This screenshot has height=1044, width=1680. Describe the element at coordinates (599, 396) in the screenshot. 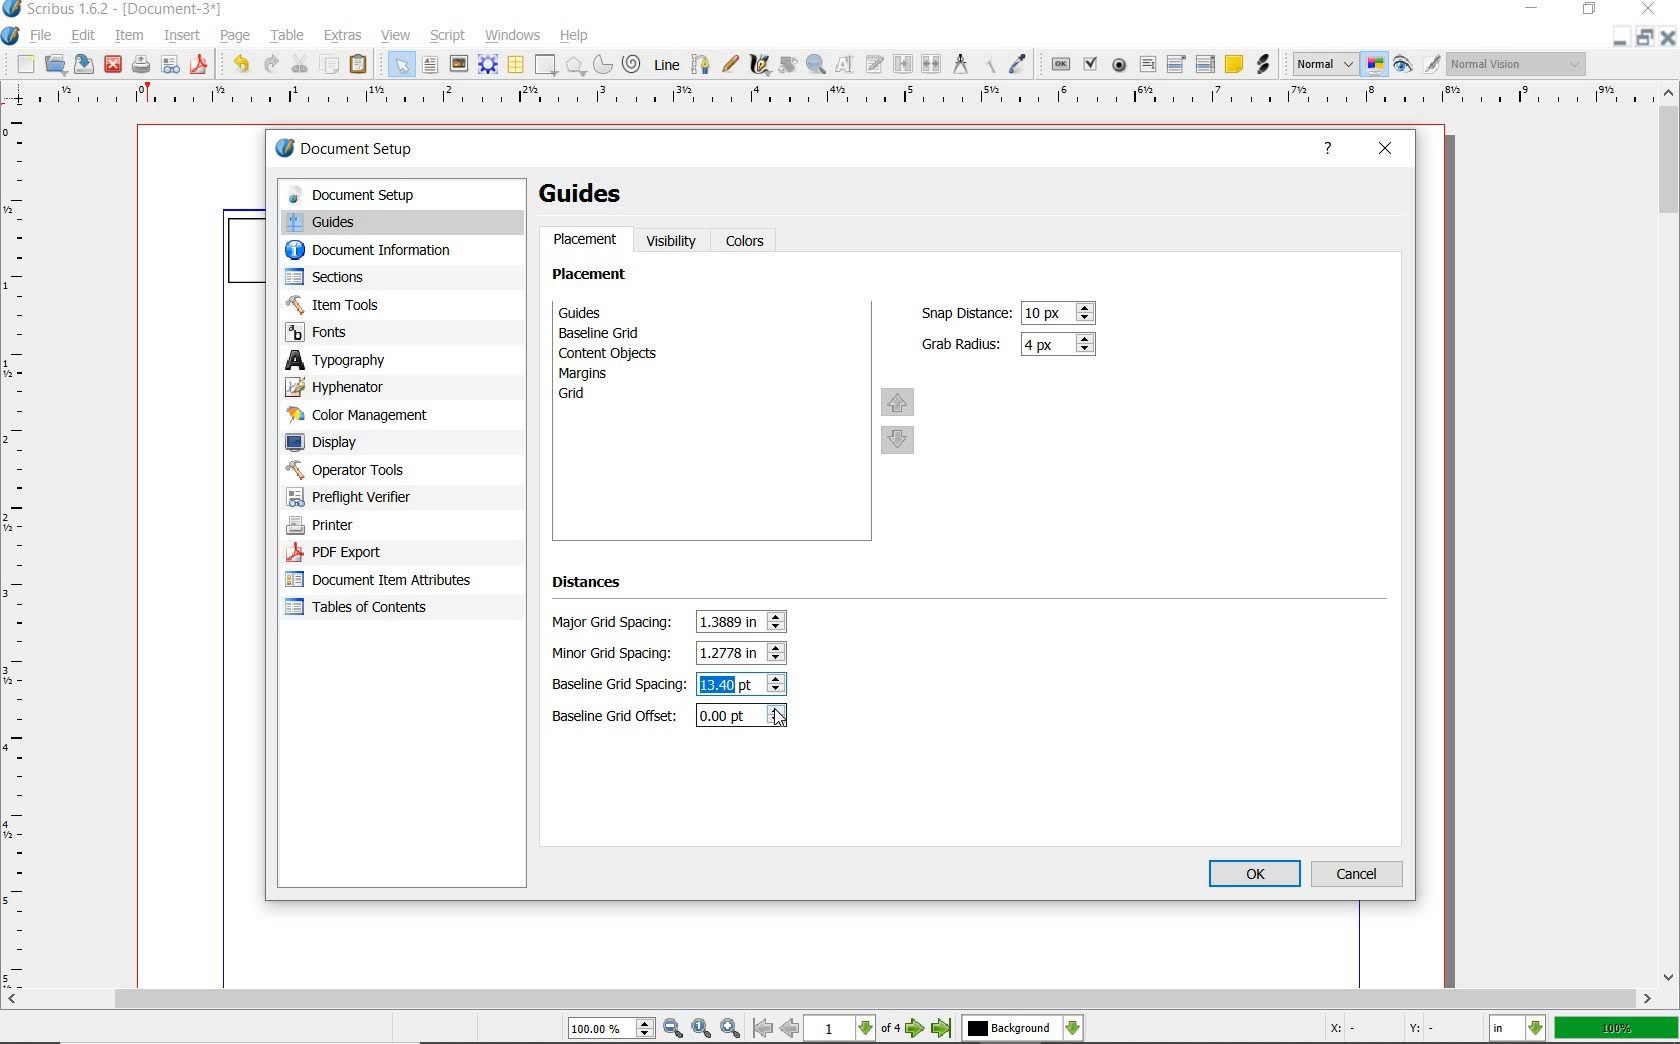

I see `grid` at that location.